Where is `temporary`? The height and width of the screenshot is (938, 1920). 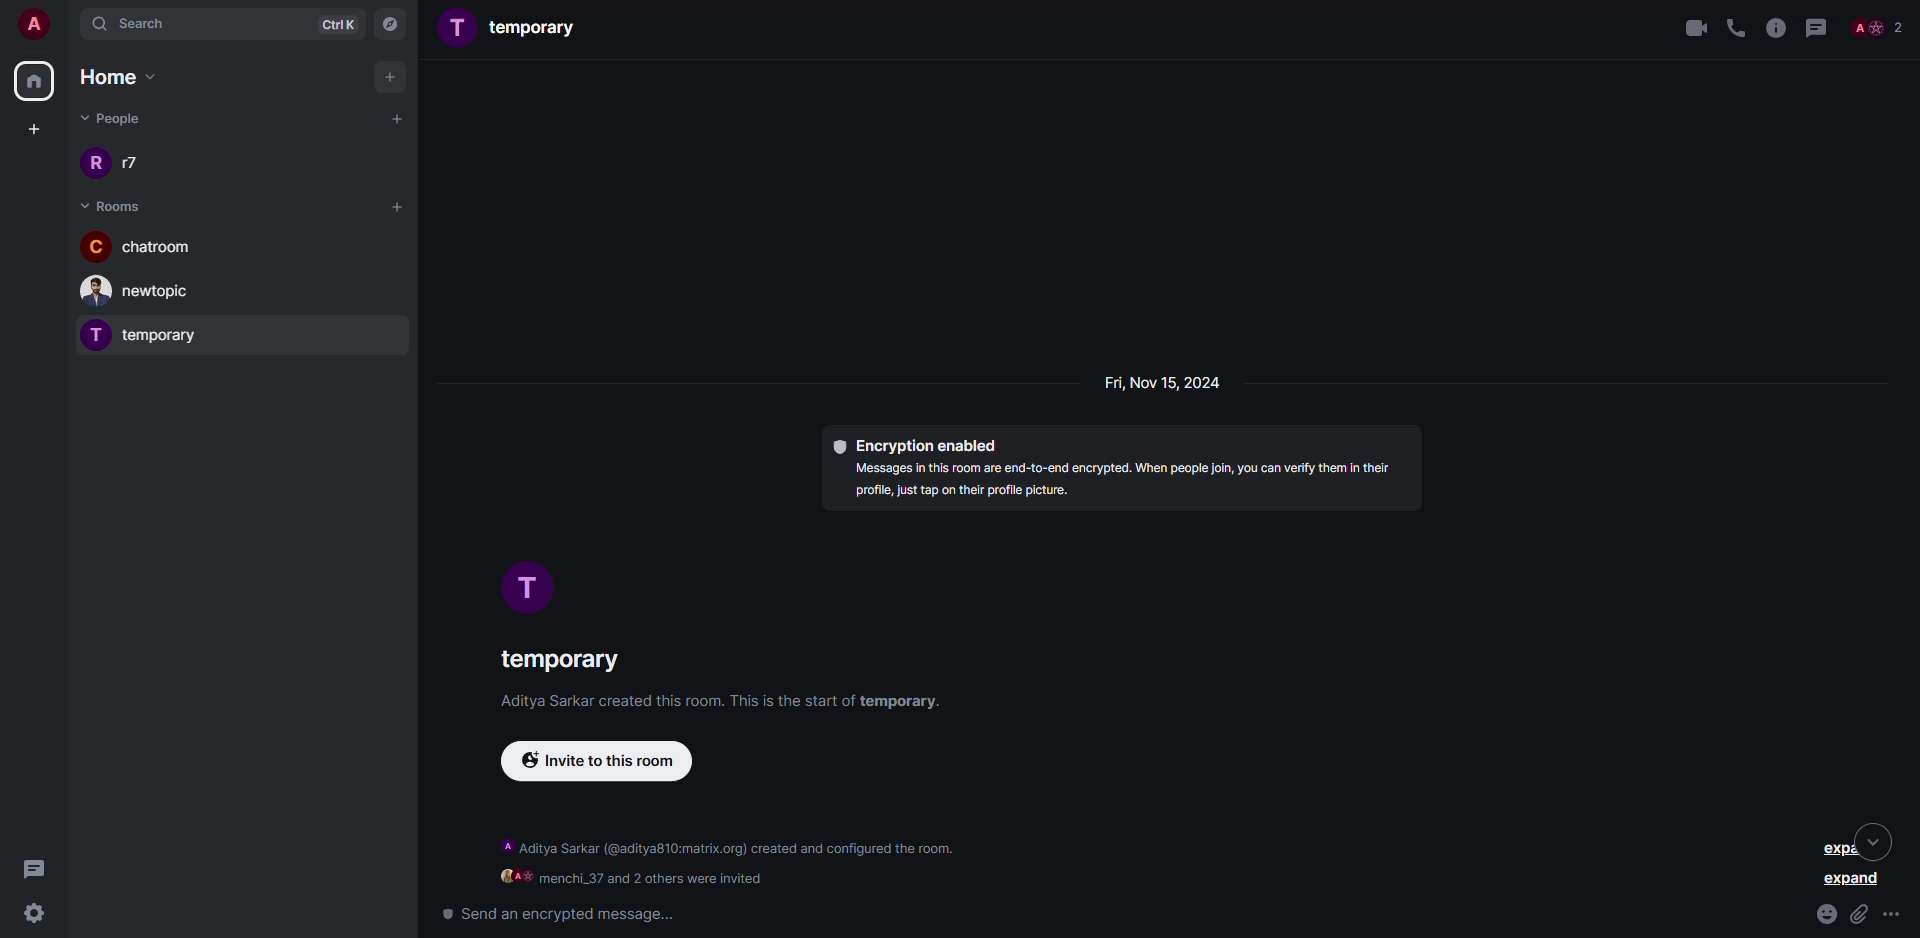
temporary is located at coordinates (558, 660).